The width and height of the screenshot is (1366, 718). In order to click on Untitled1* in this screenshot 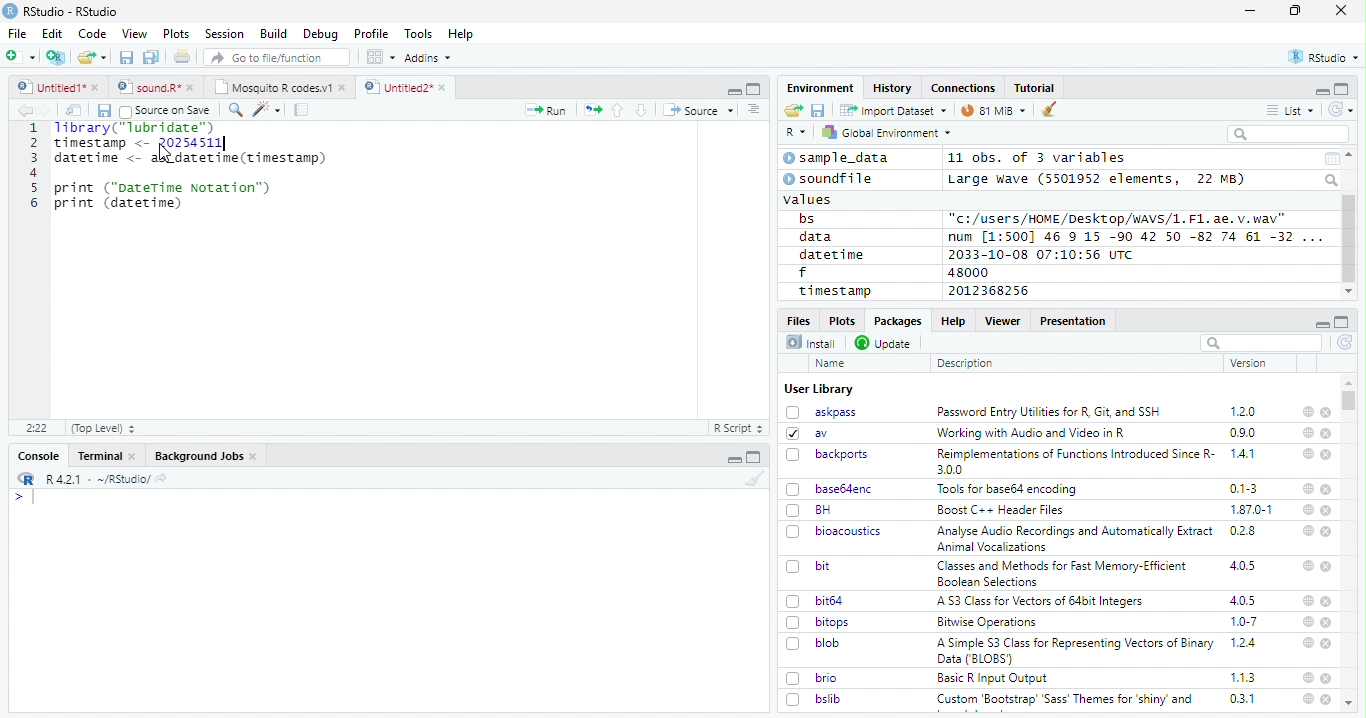, I will do `click(57, 88)`.